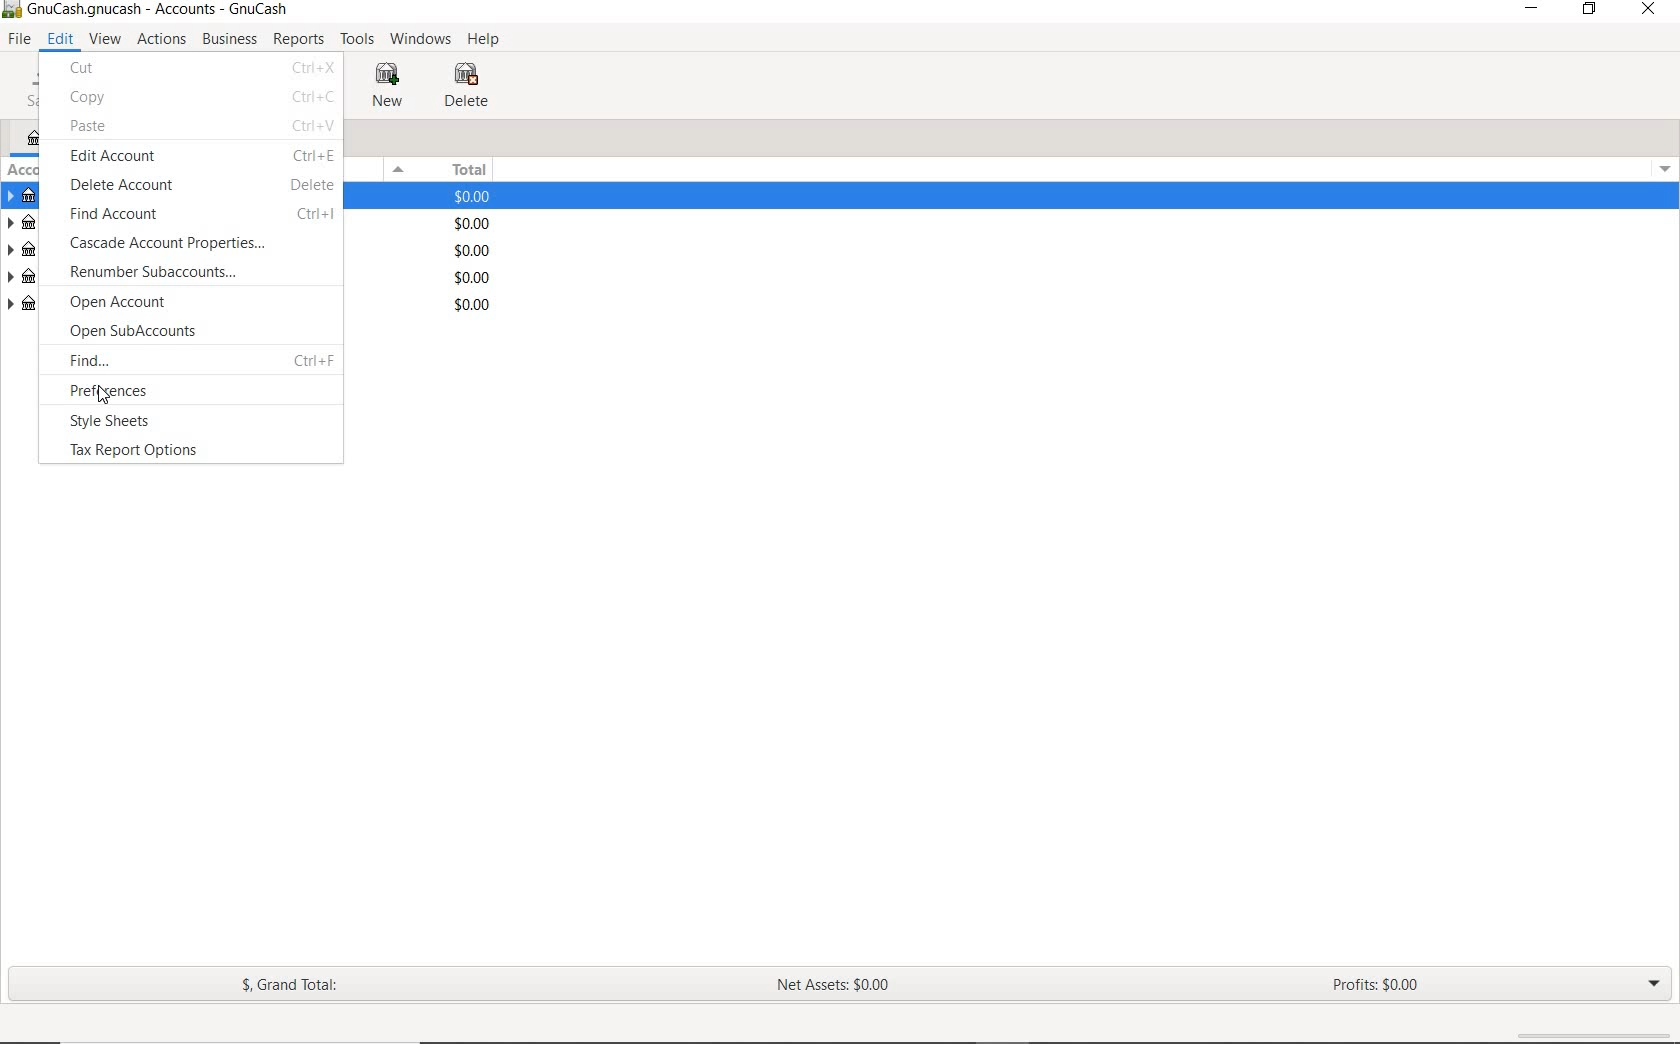 The height and width of the screenshot is (1044, 1680). What do you see at coordinates (200, 158) in the screenshot?
I see `EDIT ACCOUNT` at bounding box center [200, 158].